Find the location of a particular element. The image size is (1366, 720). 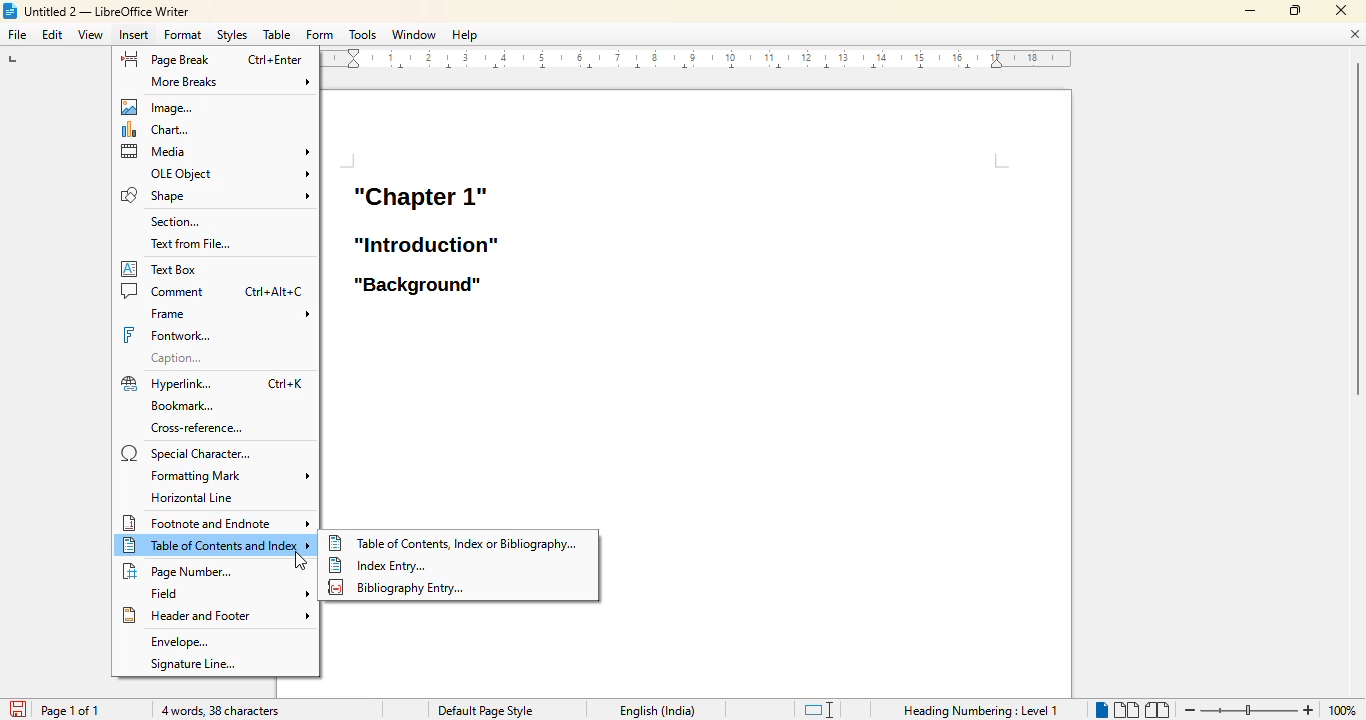

click to save document is located at coordinates (17, 709).